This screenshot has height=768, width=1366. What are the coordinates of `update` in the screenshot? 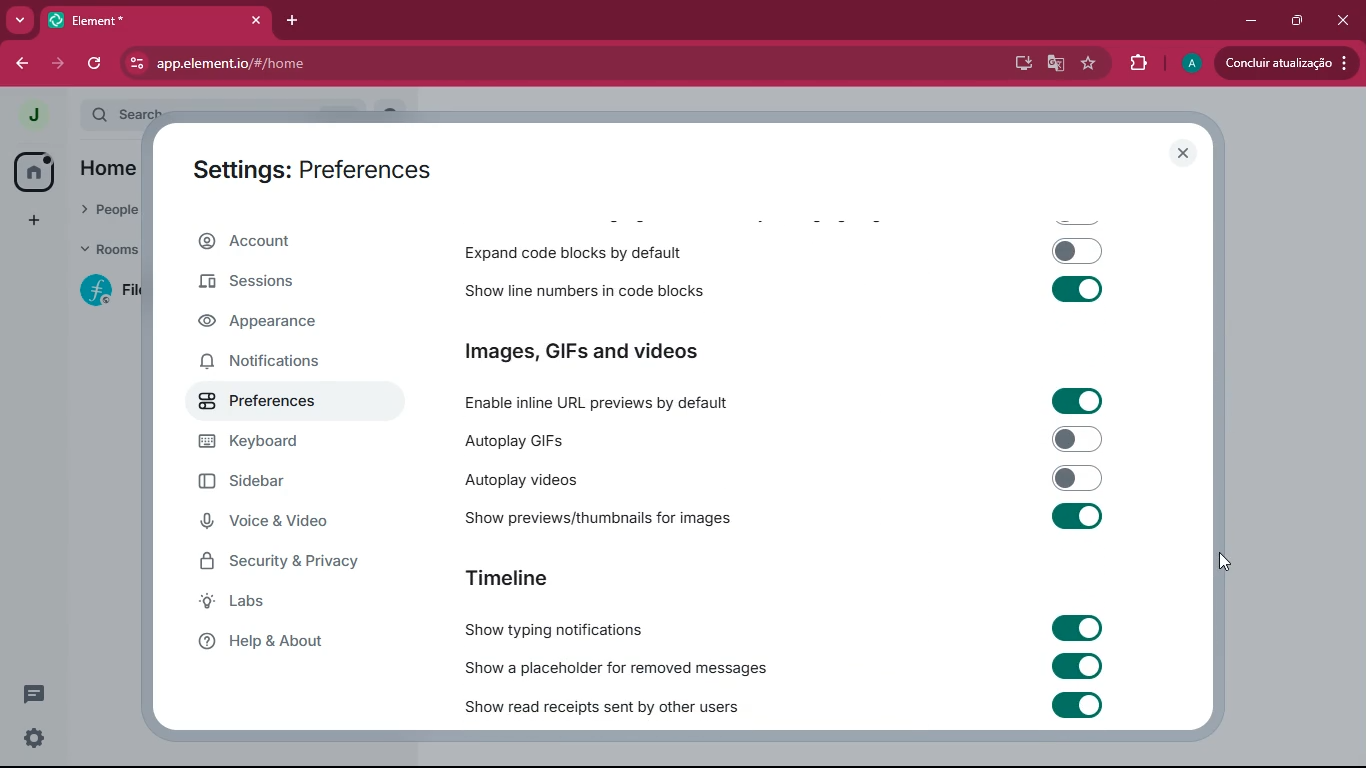 It's located at (1286, 61).